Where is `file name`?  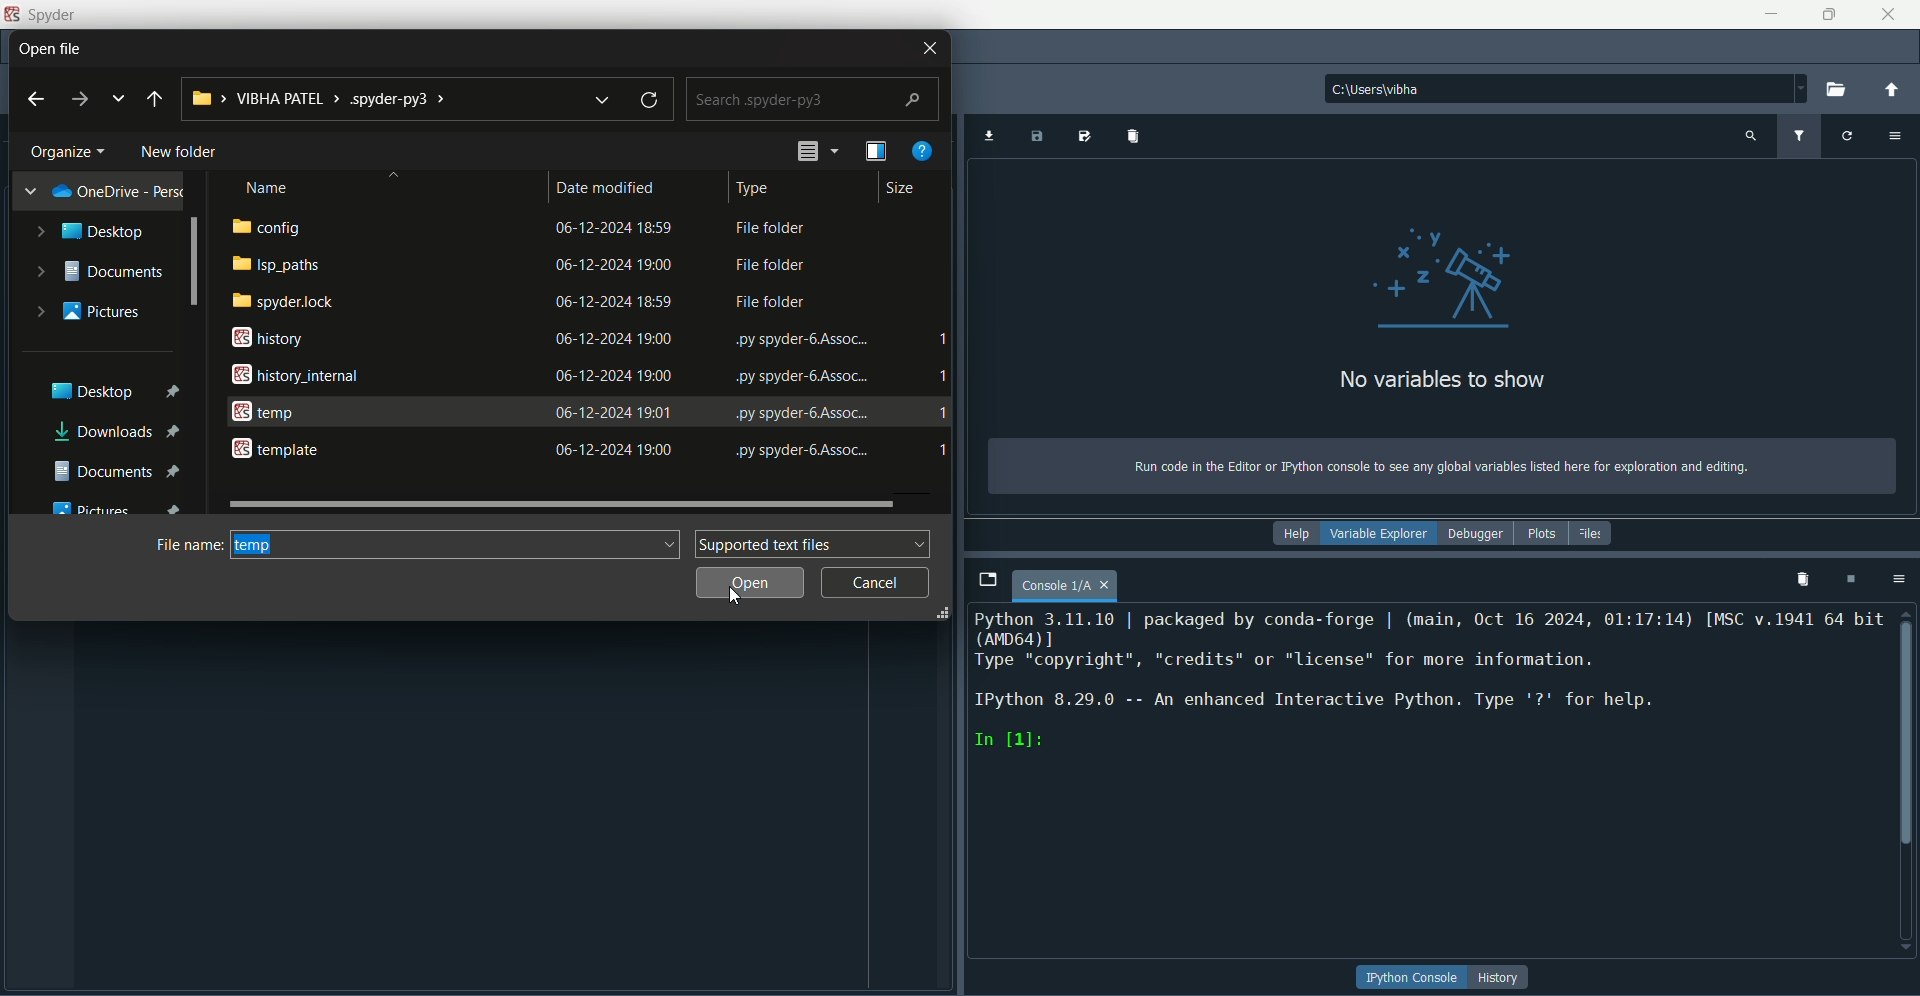
file name is located at coordinates (189, 543).